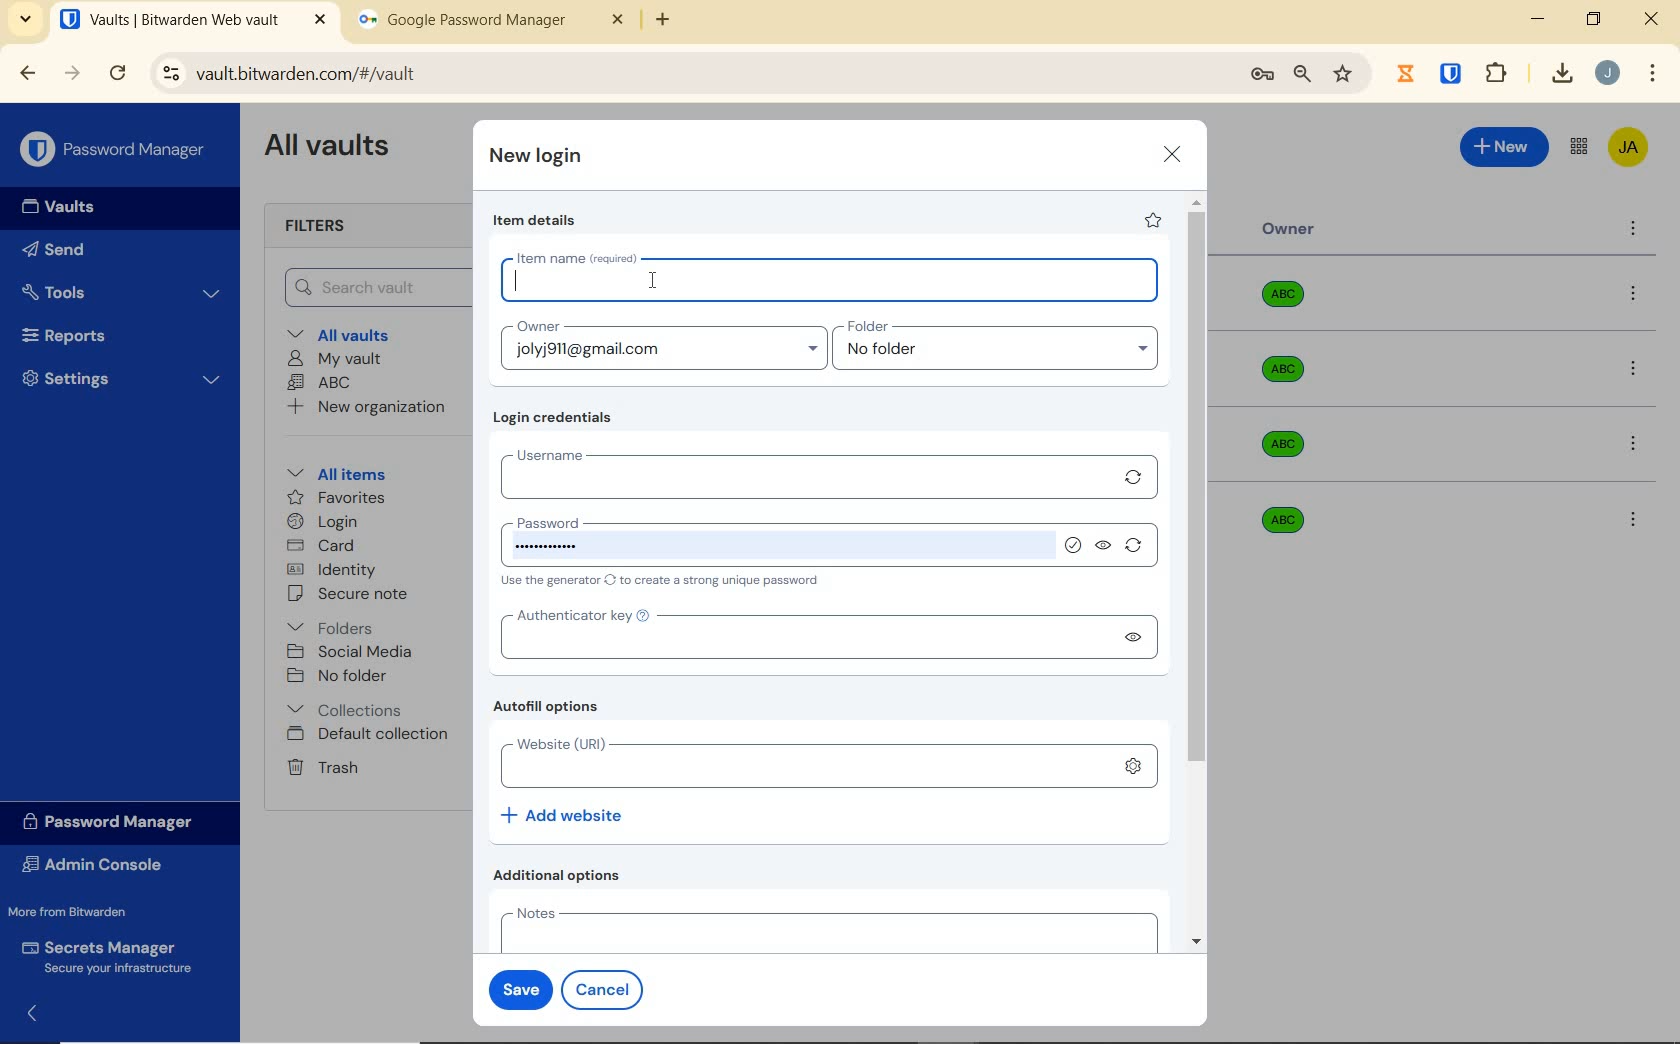  What do you see at coordinates (371, 735) in the screenshot?
I see `Default collection` at bounding box center [371, 735].